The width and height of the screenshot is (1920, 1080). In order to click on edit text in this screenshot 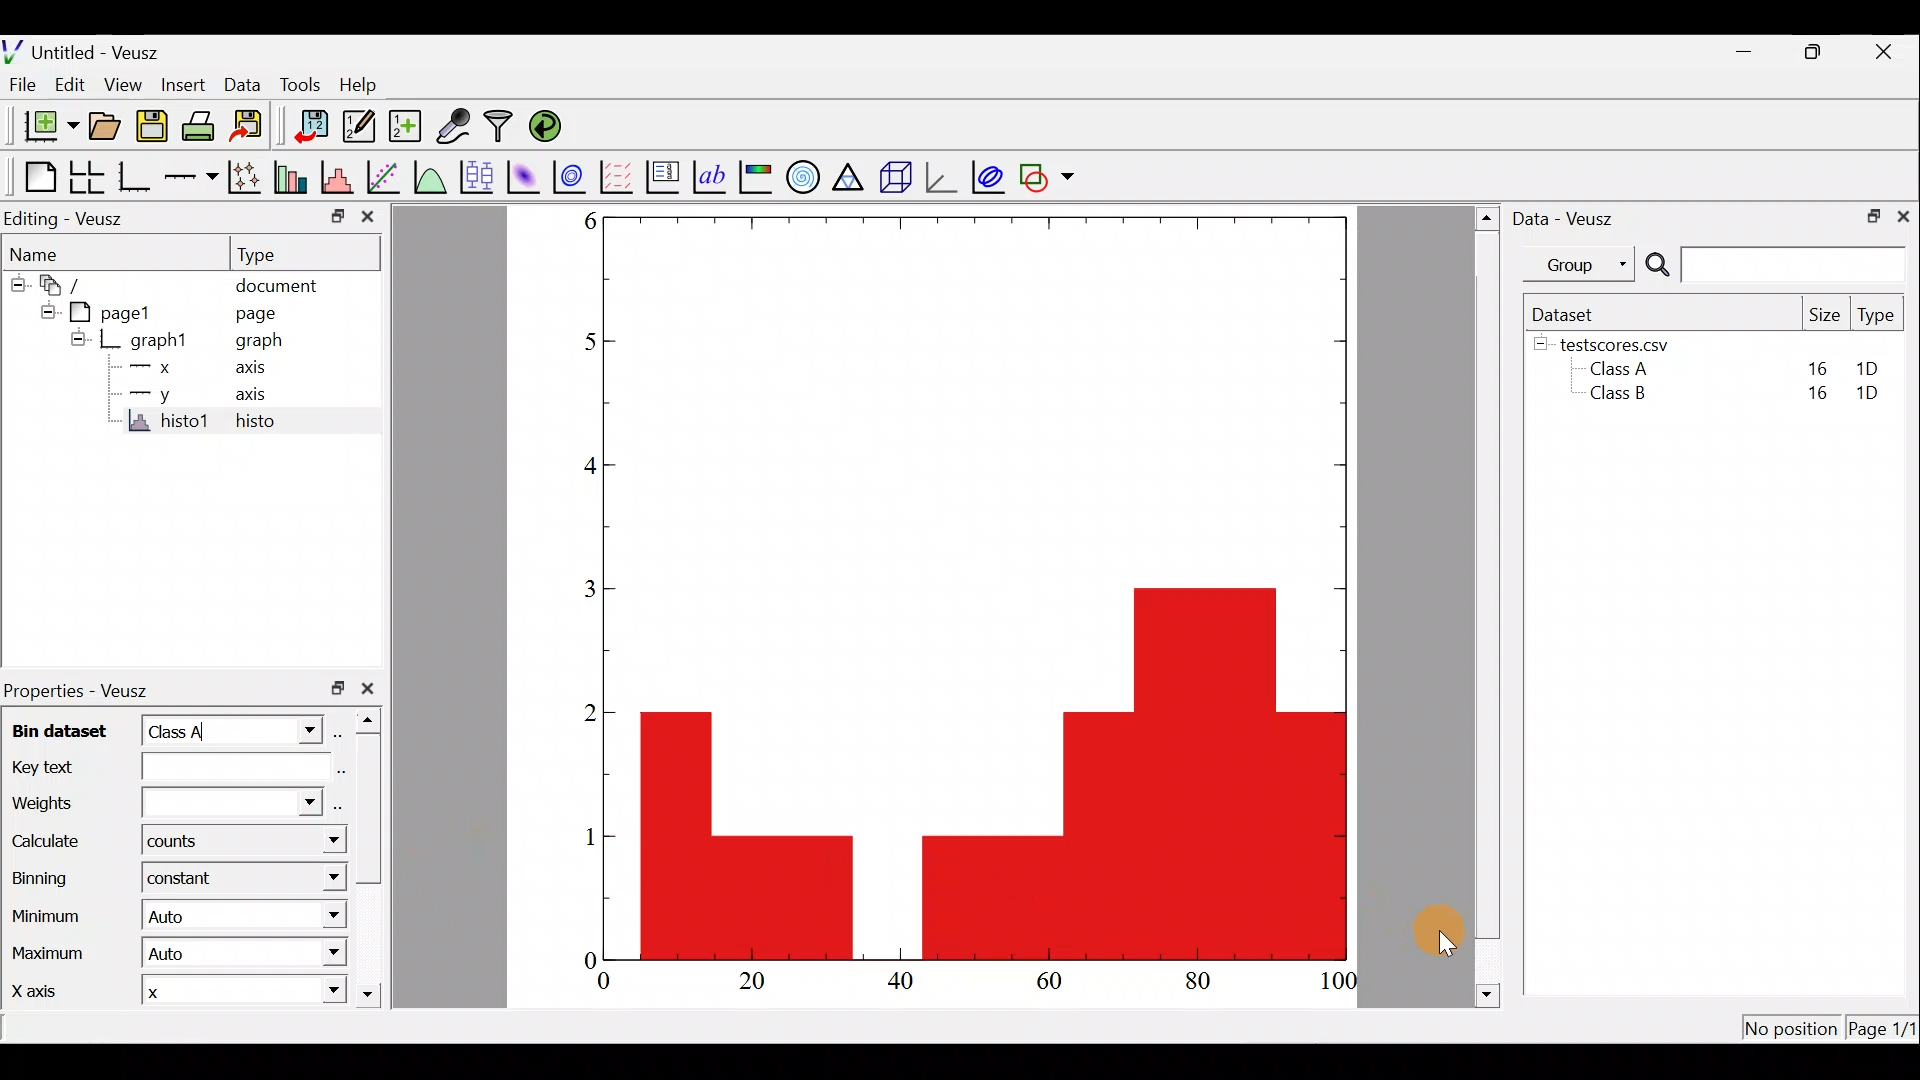, I will do `click(341, 771)`.